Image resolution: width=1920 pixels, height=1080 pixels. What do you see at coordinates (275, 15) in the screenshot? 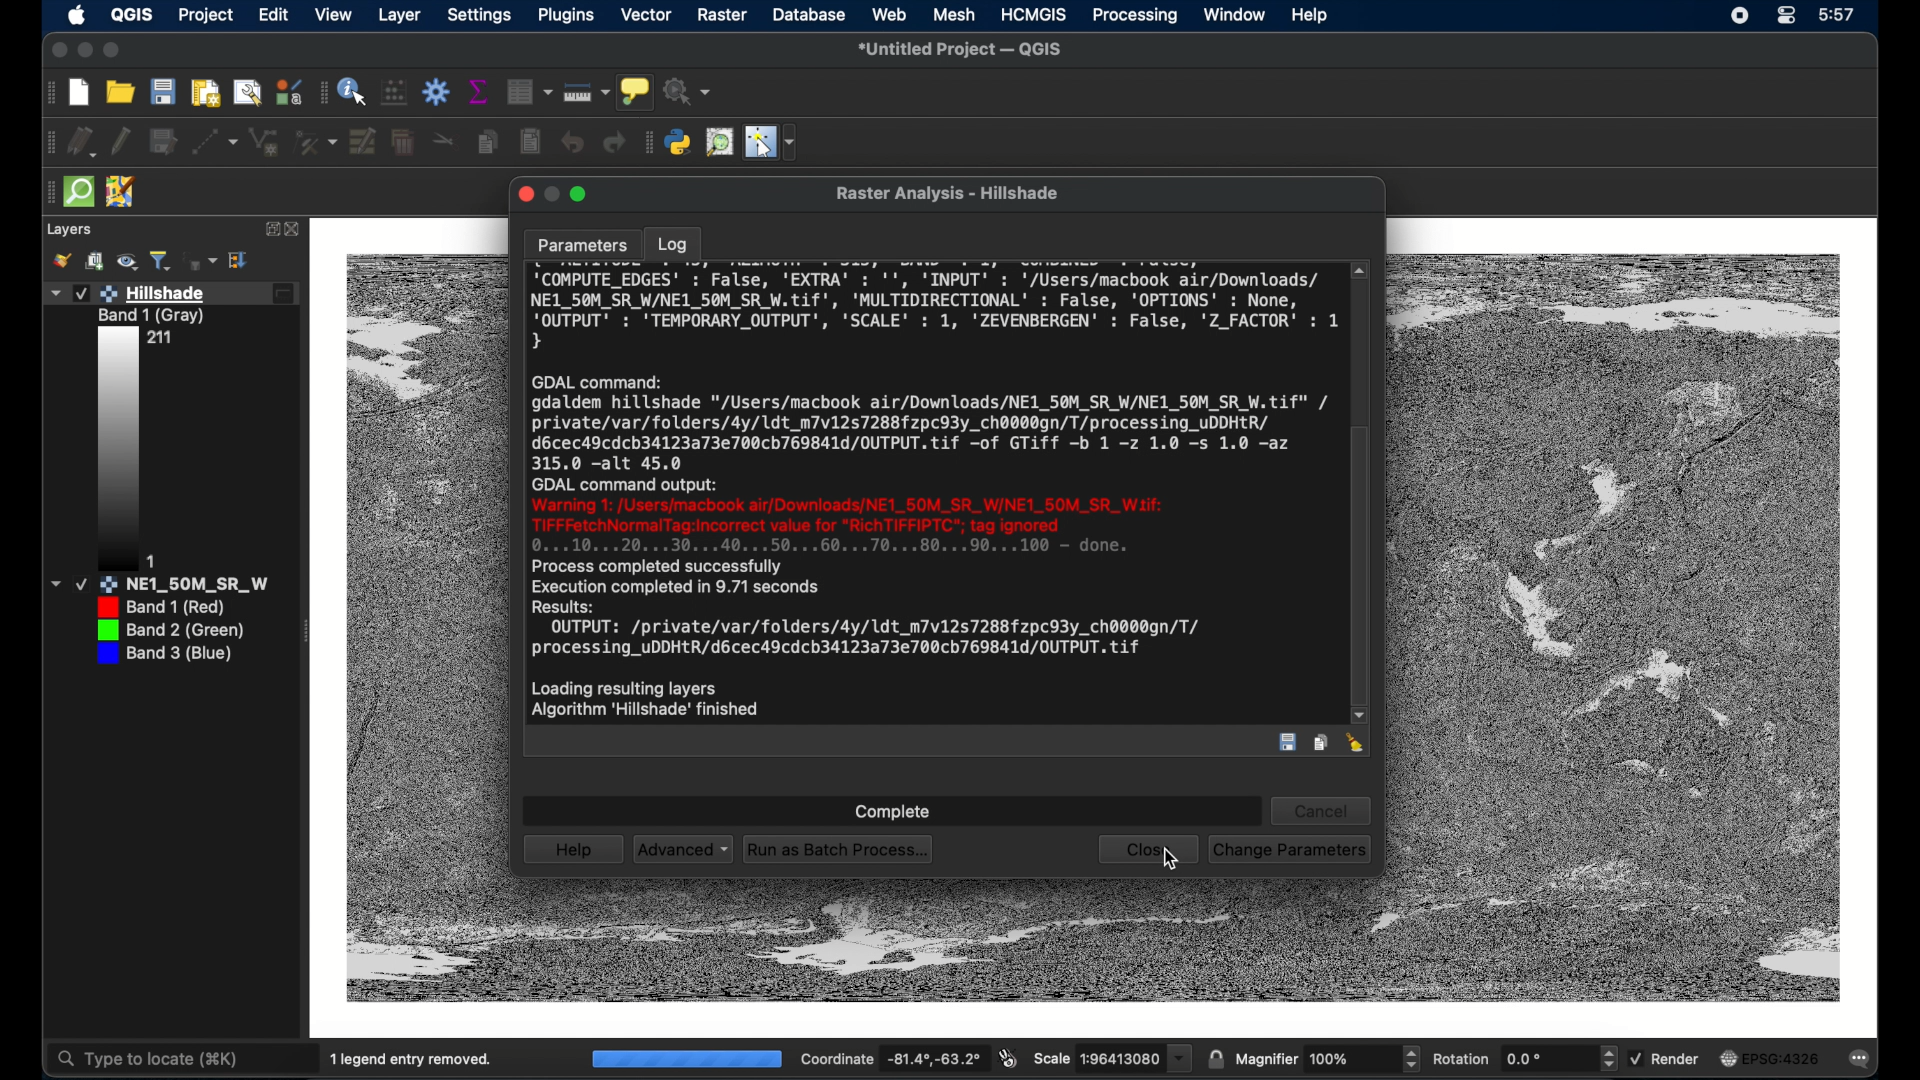
I see `edit` at bounding box center [275, 15].